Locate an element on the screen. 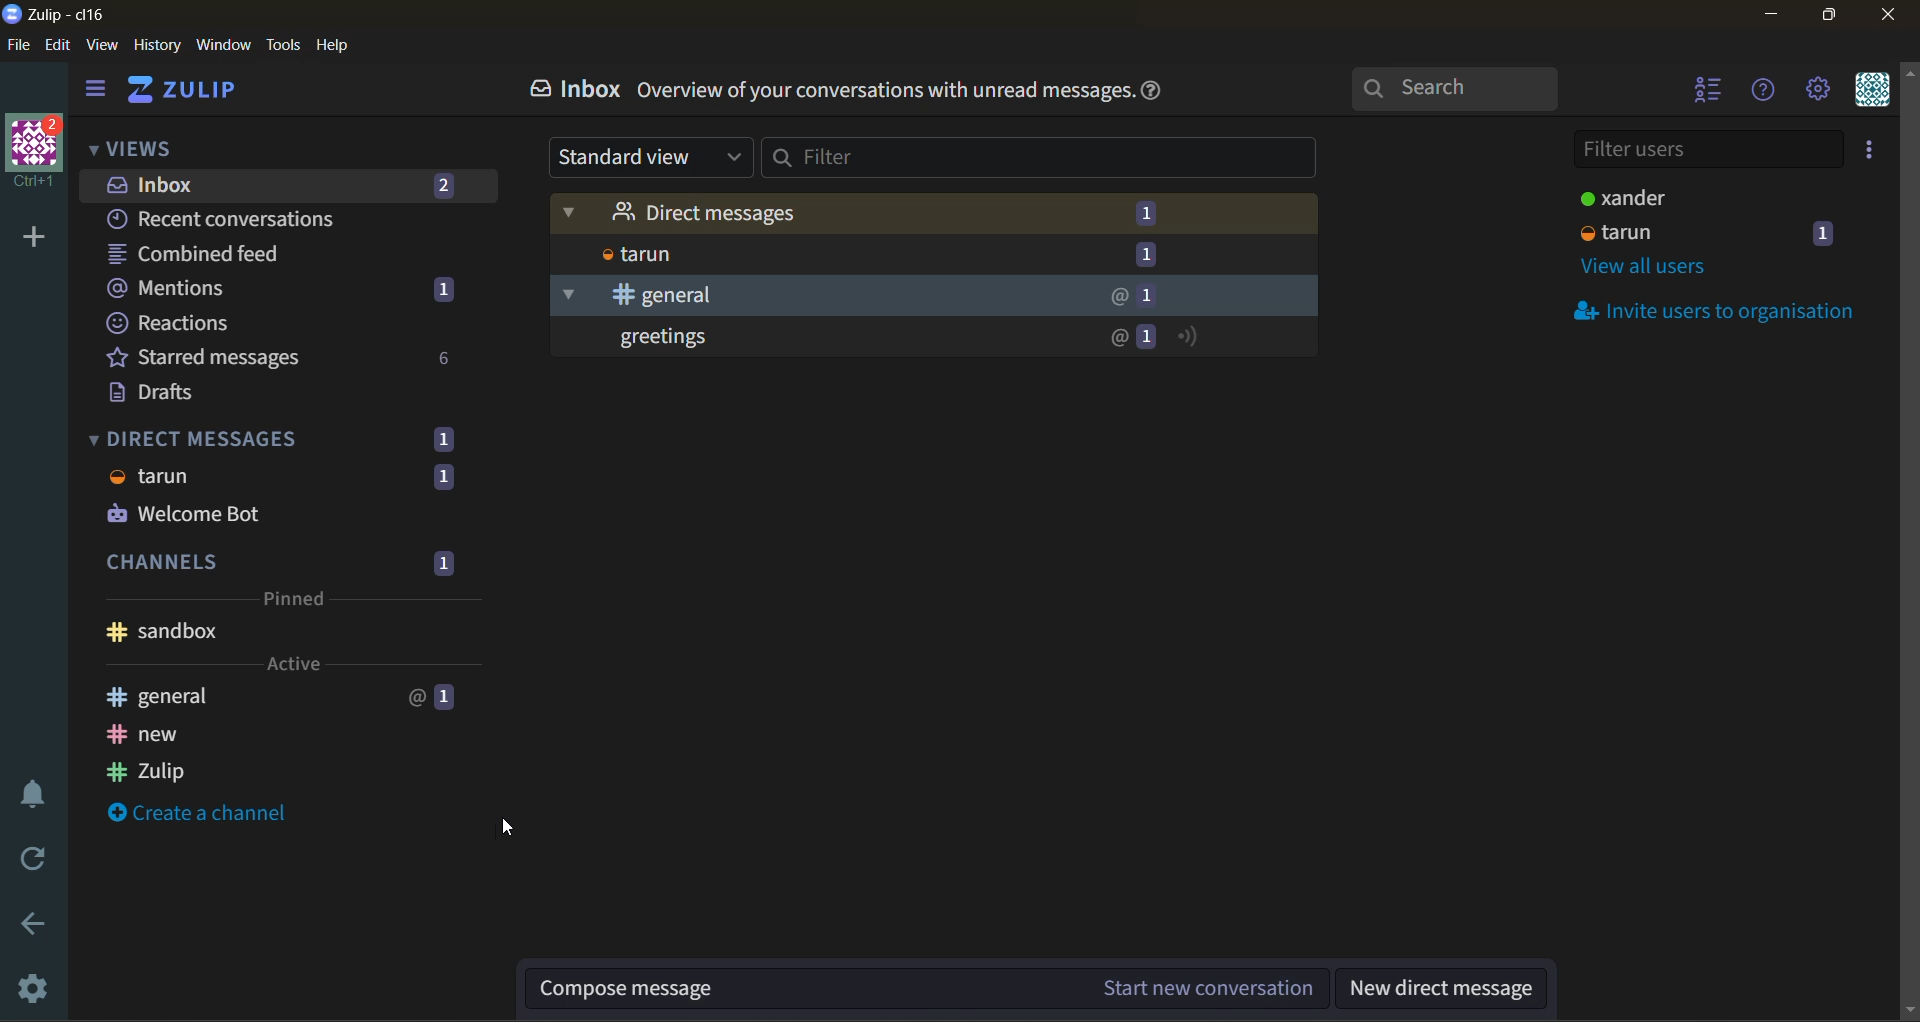 The image size is (1920, 1022). maximize is located at coordinates (1841, 18).